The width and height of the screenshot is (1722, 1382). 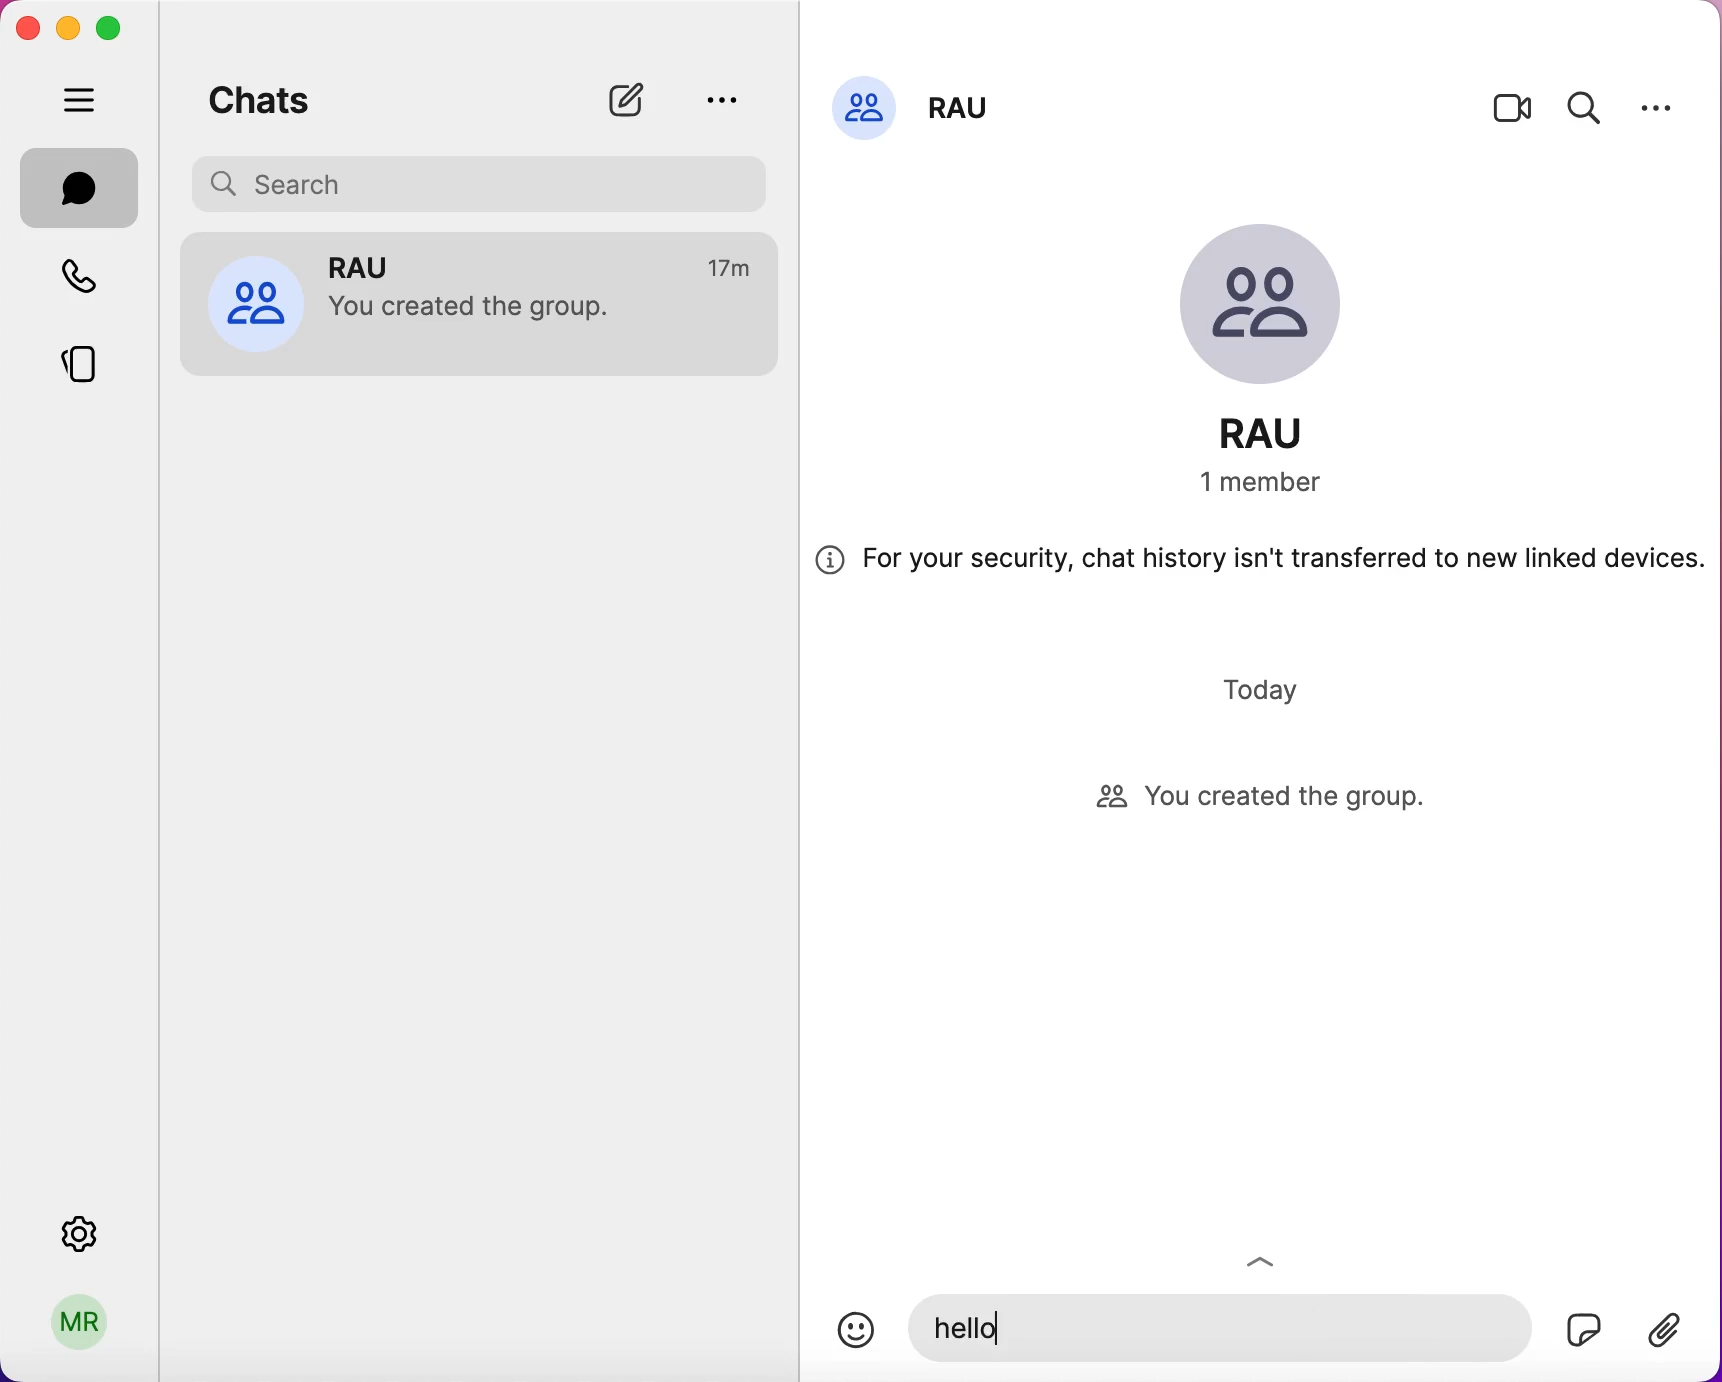 What do you see at coordinates (482, 311) in the screenshot?
I see `You created the group.` at bounding box center [482, 311].